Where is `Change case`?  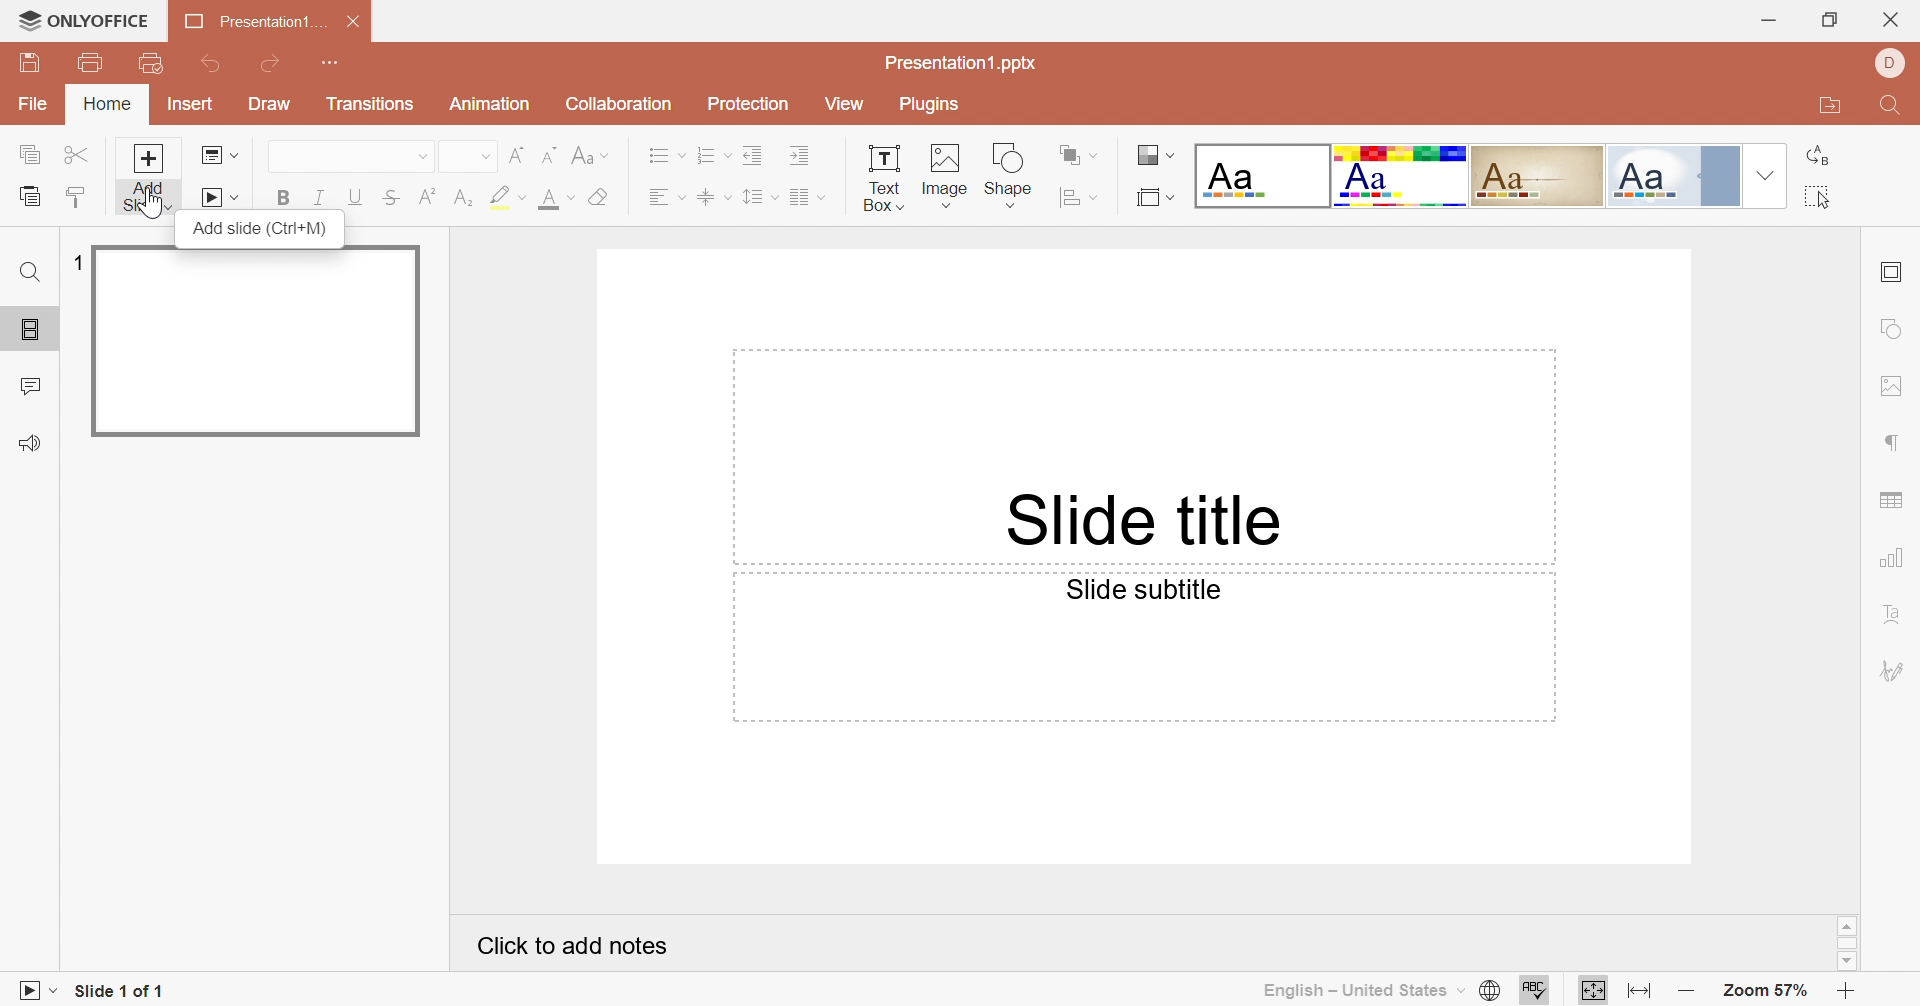
Change case is located at coordinates (585, 152).